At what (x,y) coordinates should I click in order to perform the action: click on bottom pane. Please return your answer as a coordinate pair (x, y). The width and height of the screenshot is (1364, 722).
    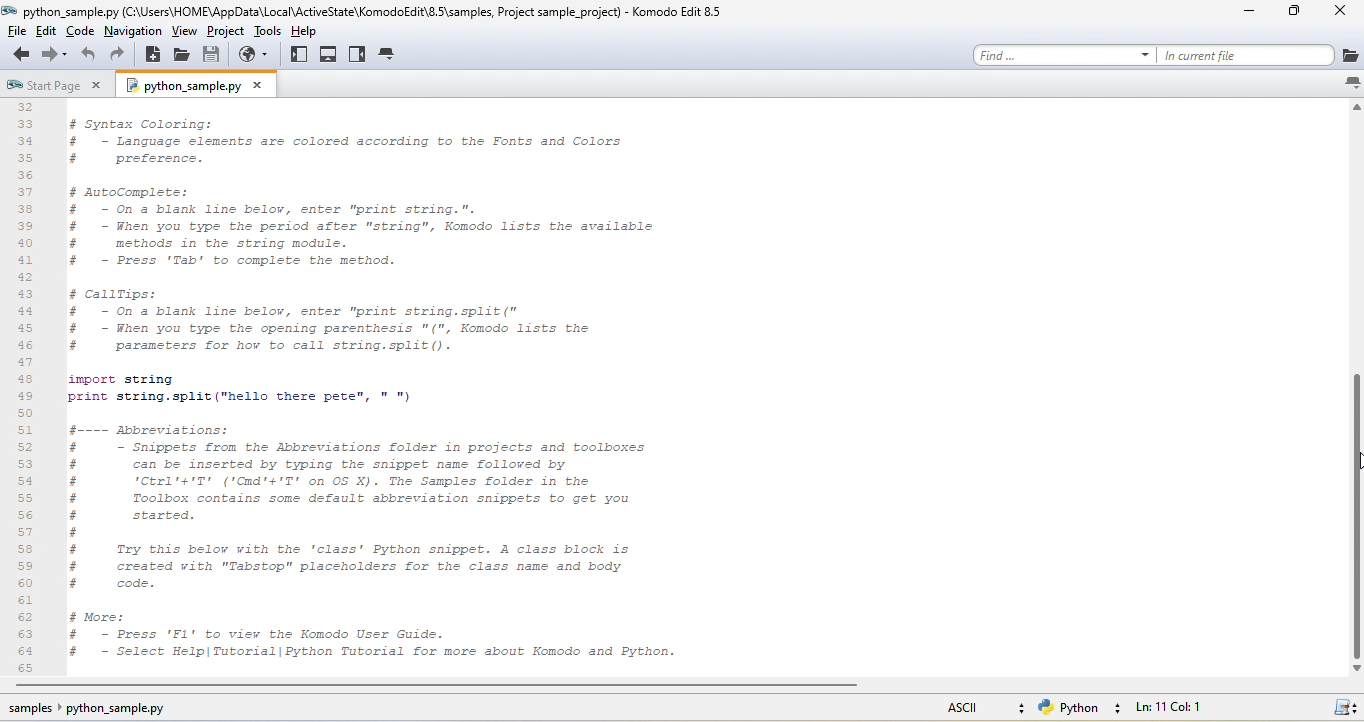
    Looking at the image, I should click on (330, 53).